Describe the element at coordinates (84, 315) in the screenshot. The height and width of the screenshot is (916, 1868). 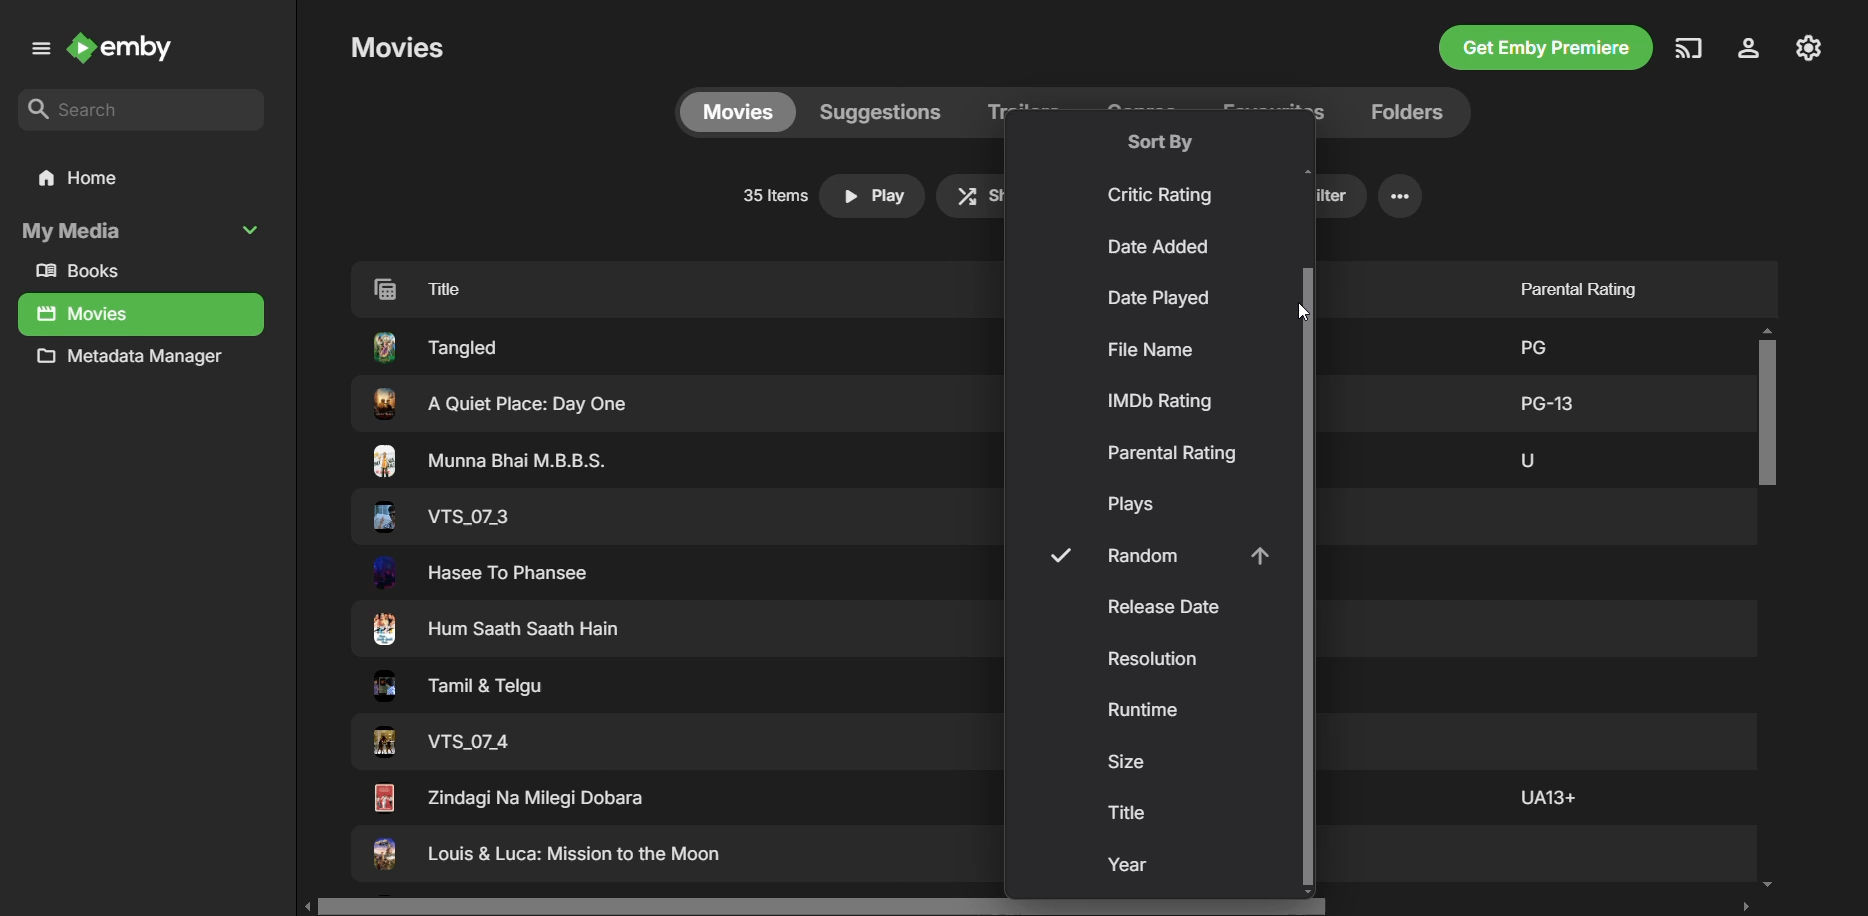
I see `Movies` at that location.